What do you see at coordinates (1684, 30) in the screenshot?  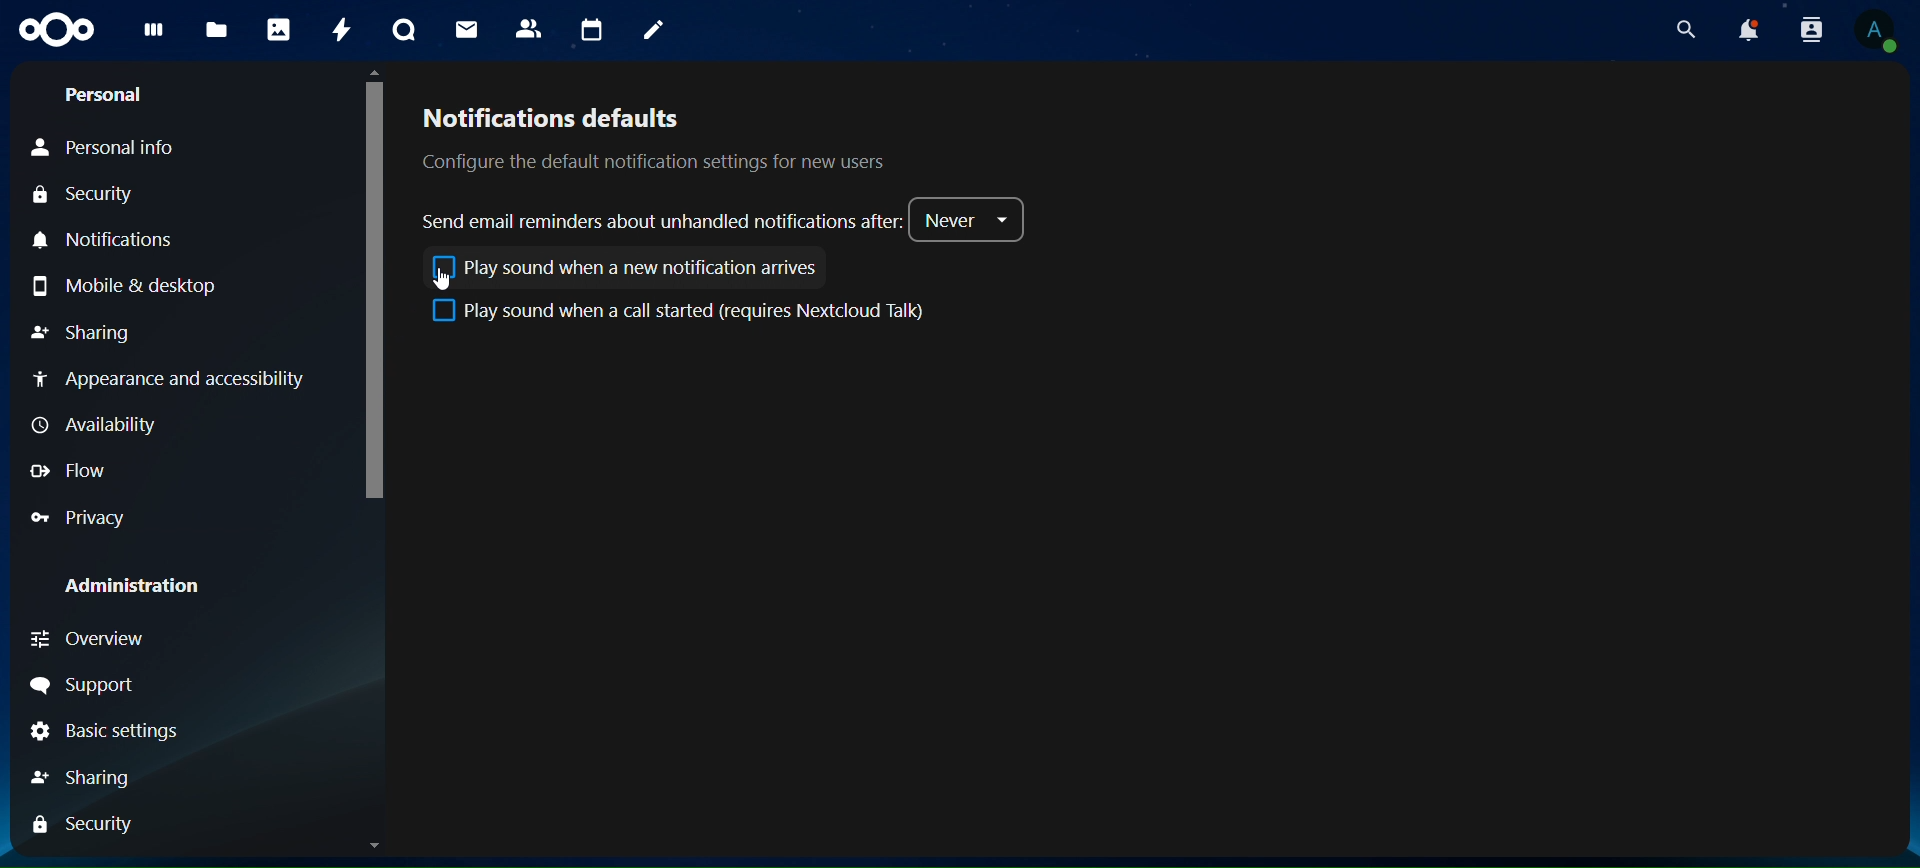 I see `search` at bounding box center [1684, 30].